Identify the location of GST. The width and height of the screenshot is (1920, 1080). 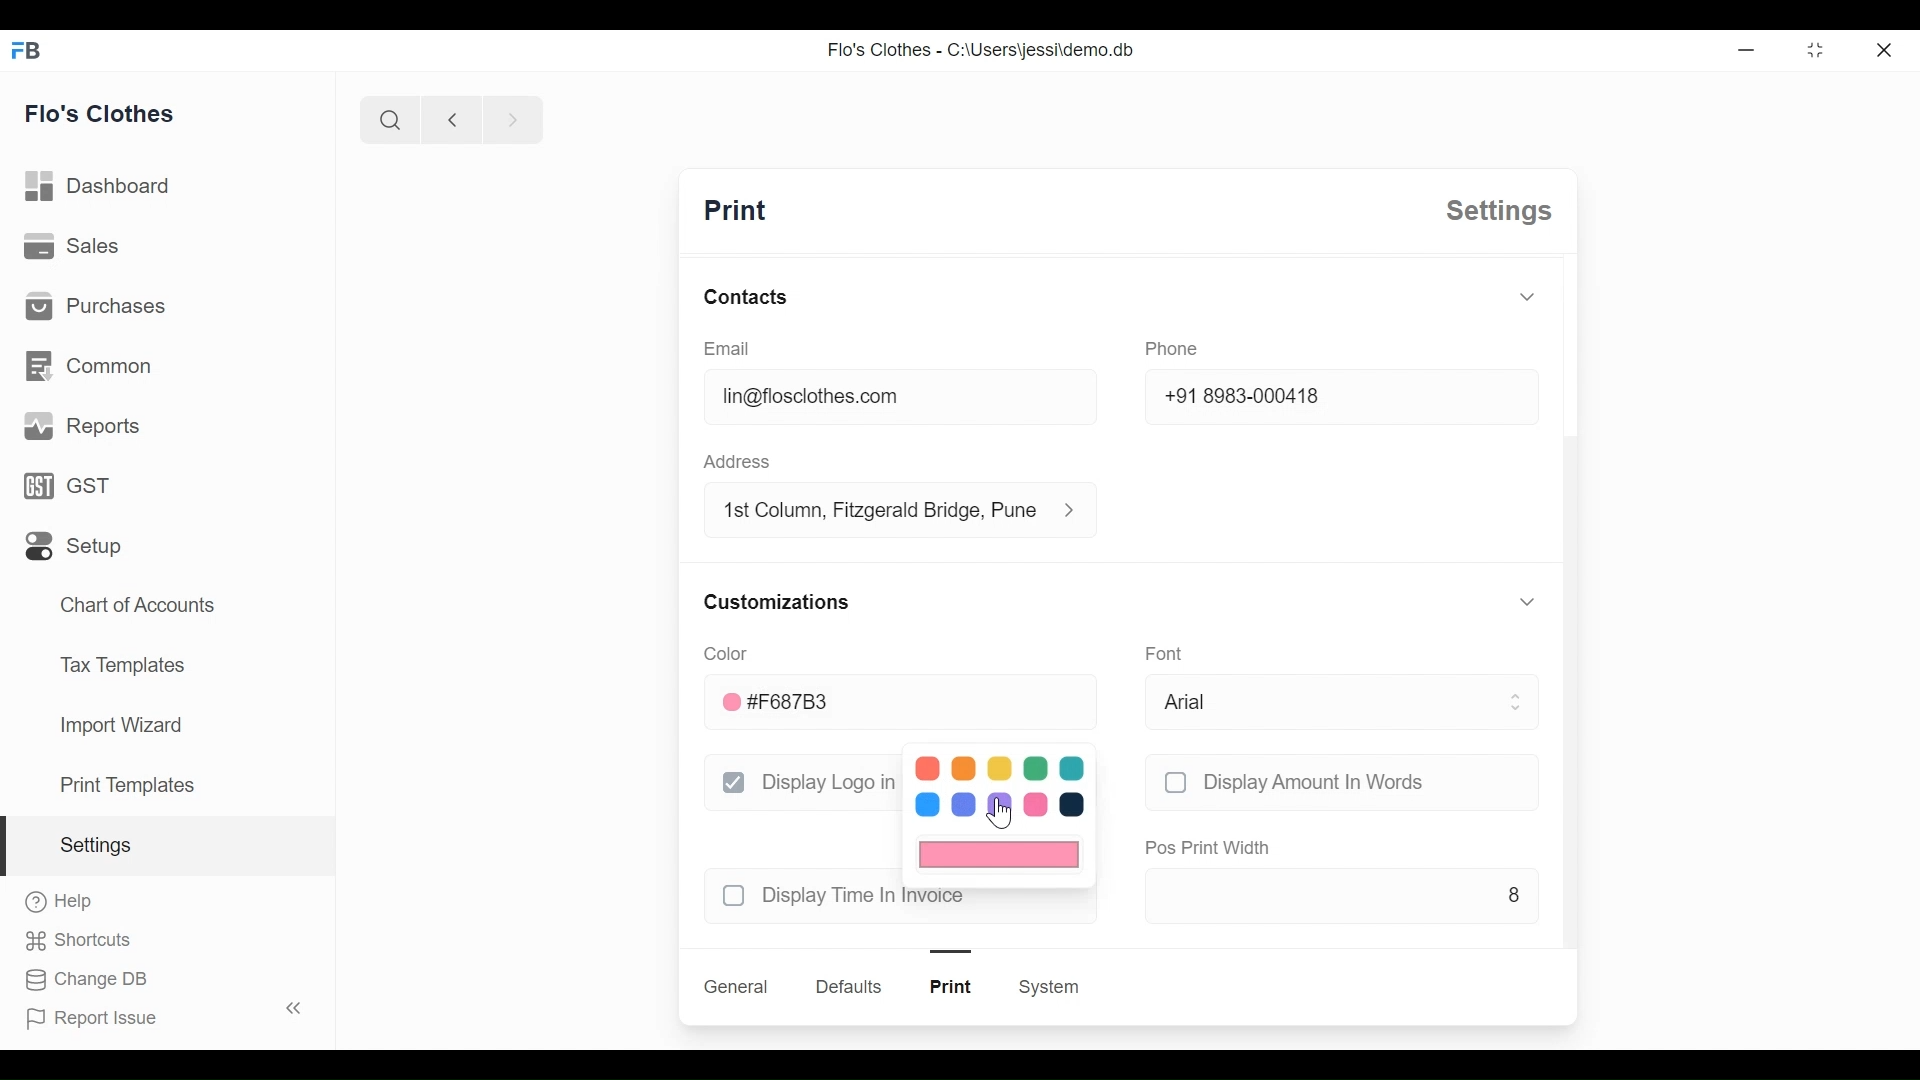
(66, 485).